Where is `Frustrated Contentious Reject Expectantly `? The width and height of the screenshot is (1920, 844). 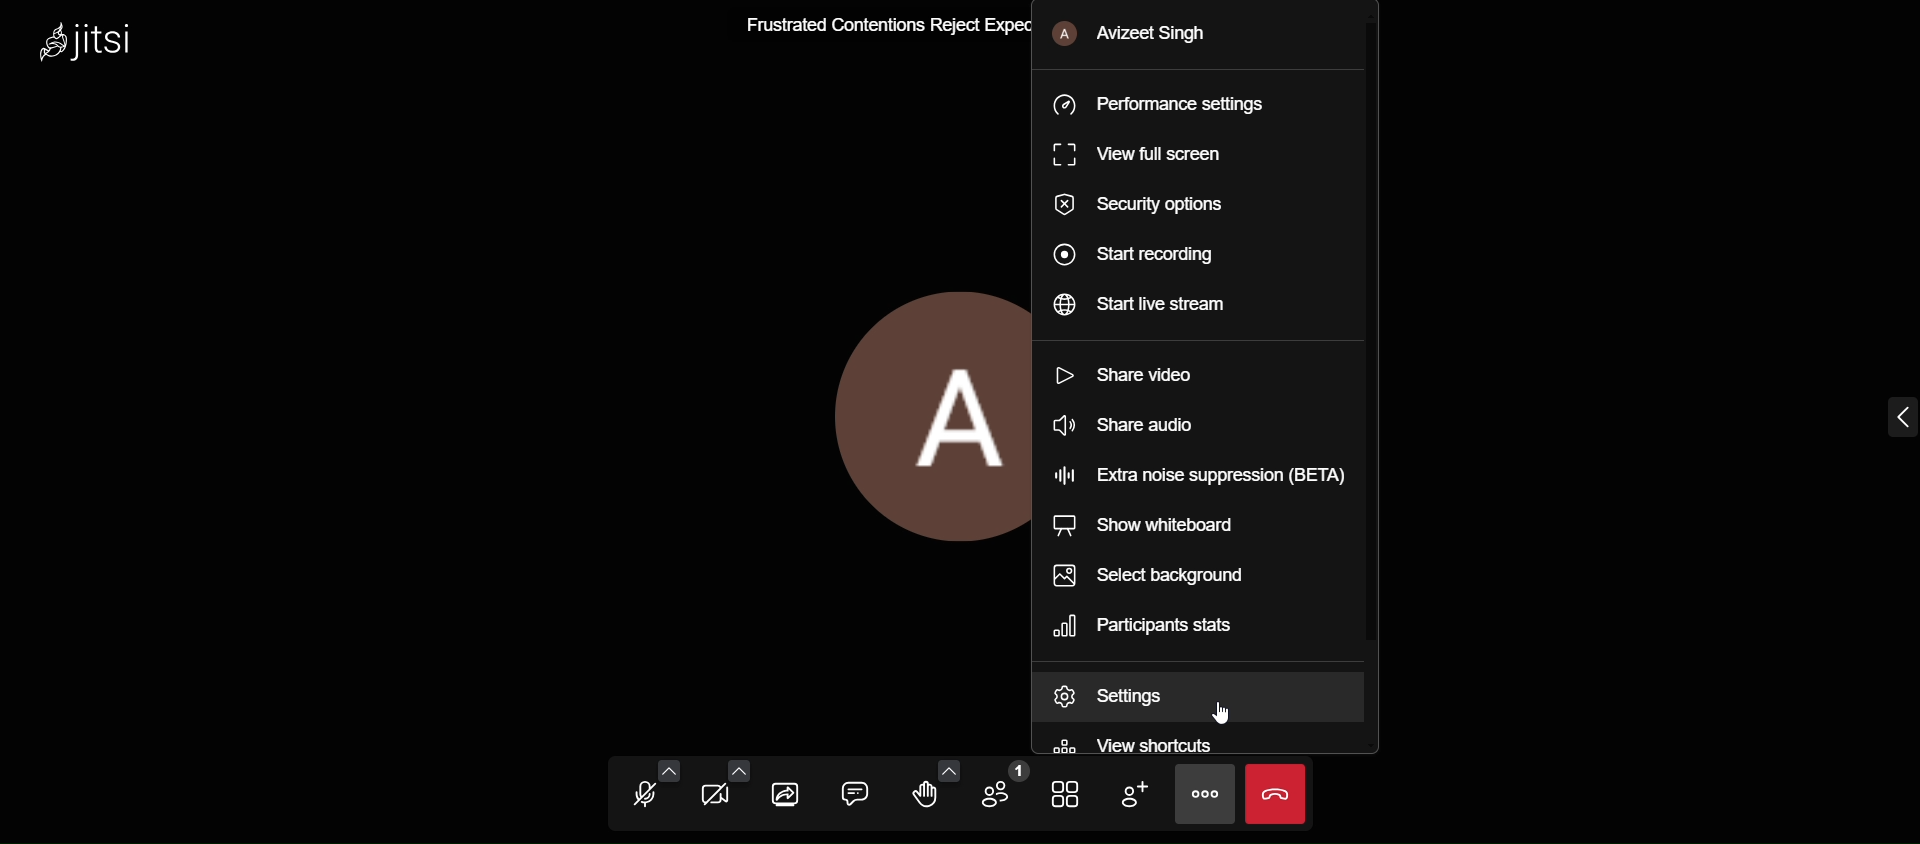 Frustrated Contentious Reject Expectantly  is located at coordinates (889, 29).